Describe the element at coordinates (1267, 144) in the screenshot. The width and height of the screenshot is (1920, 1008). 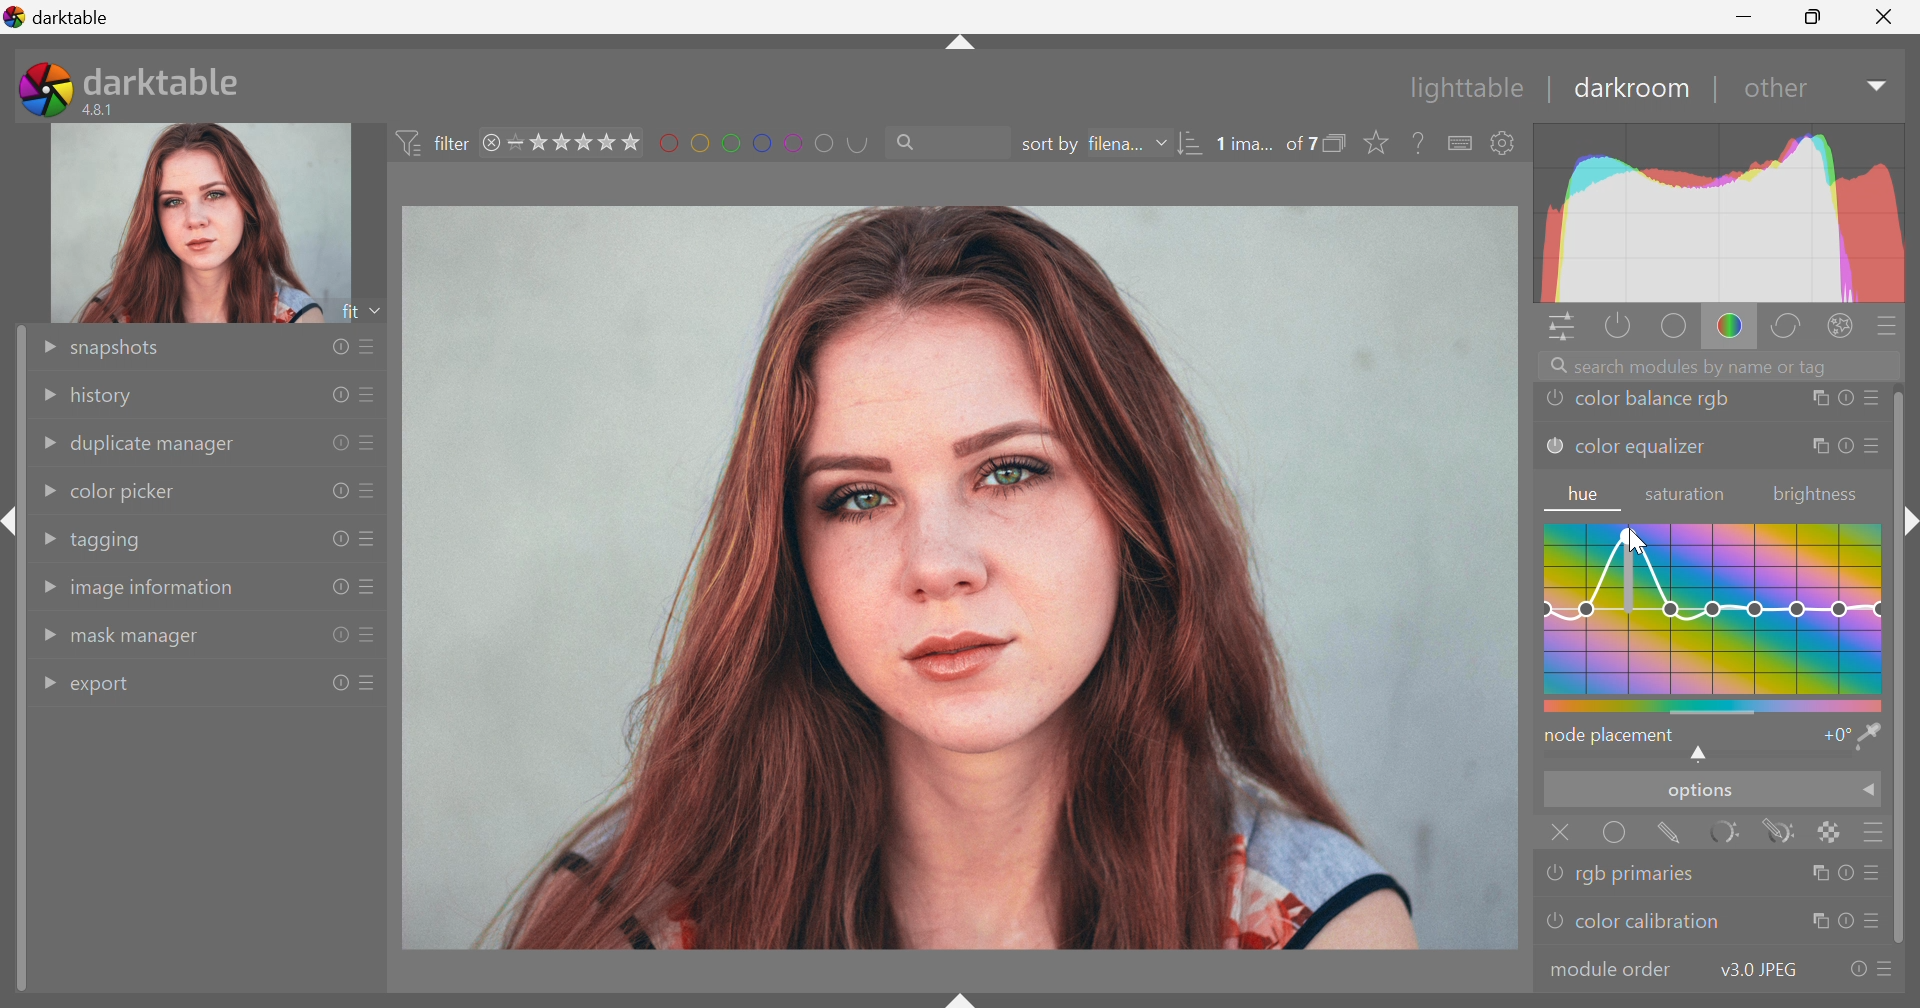
I see `1 ima... of 7` at that location.